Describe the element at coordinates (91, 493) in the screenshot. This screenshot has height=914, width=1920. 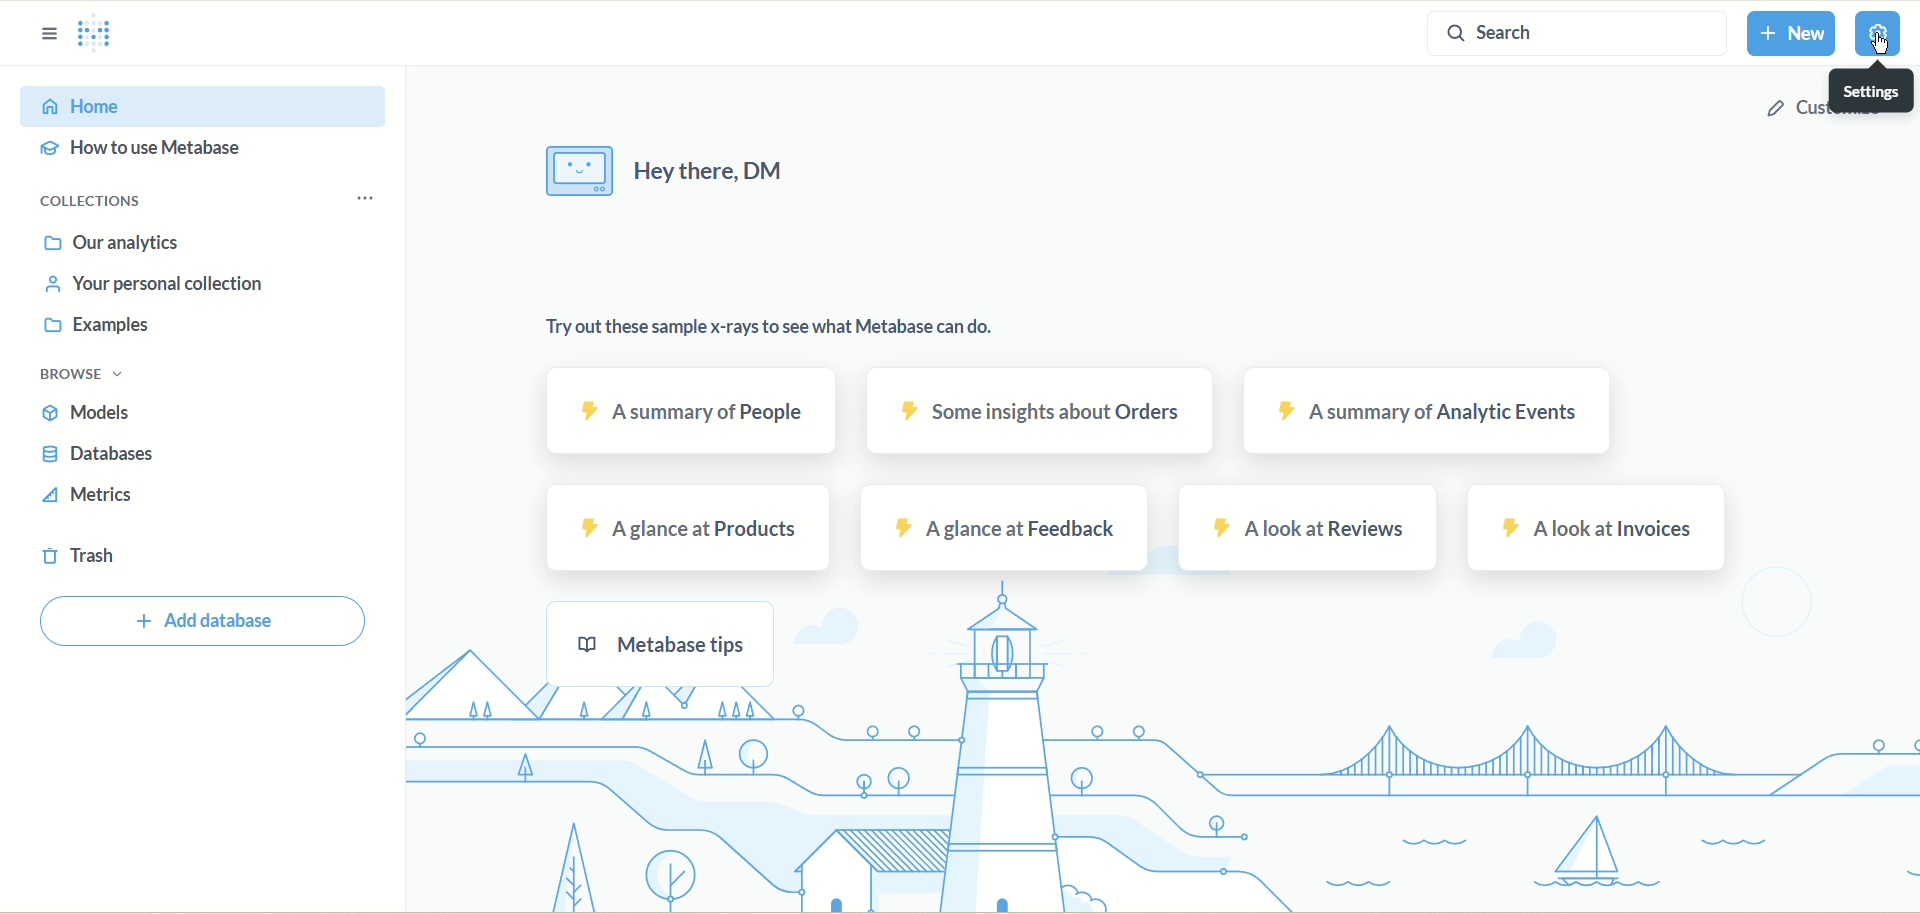
I see `Metrics` at that location.